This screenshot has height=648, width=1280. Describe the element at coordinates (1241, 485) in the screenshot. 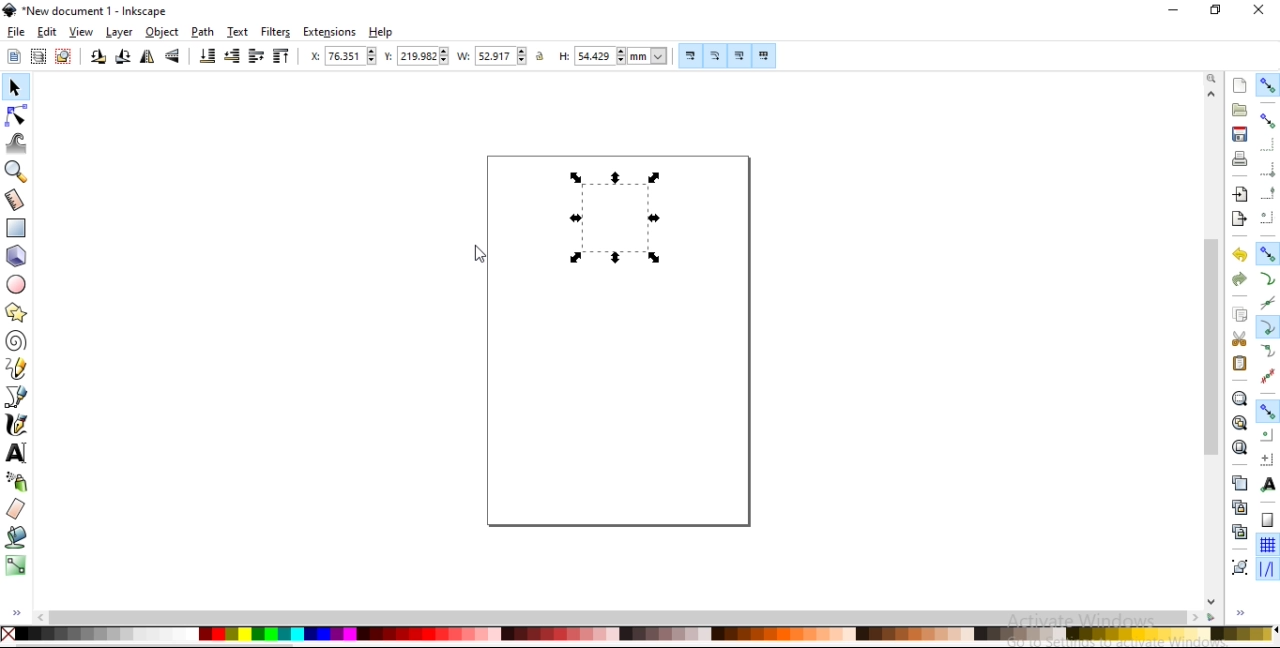

I see `duplicate selected objects` at that location.